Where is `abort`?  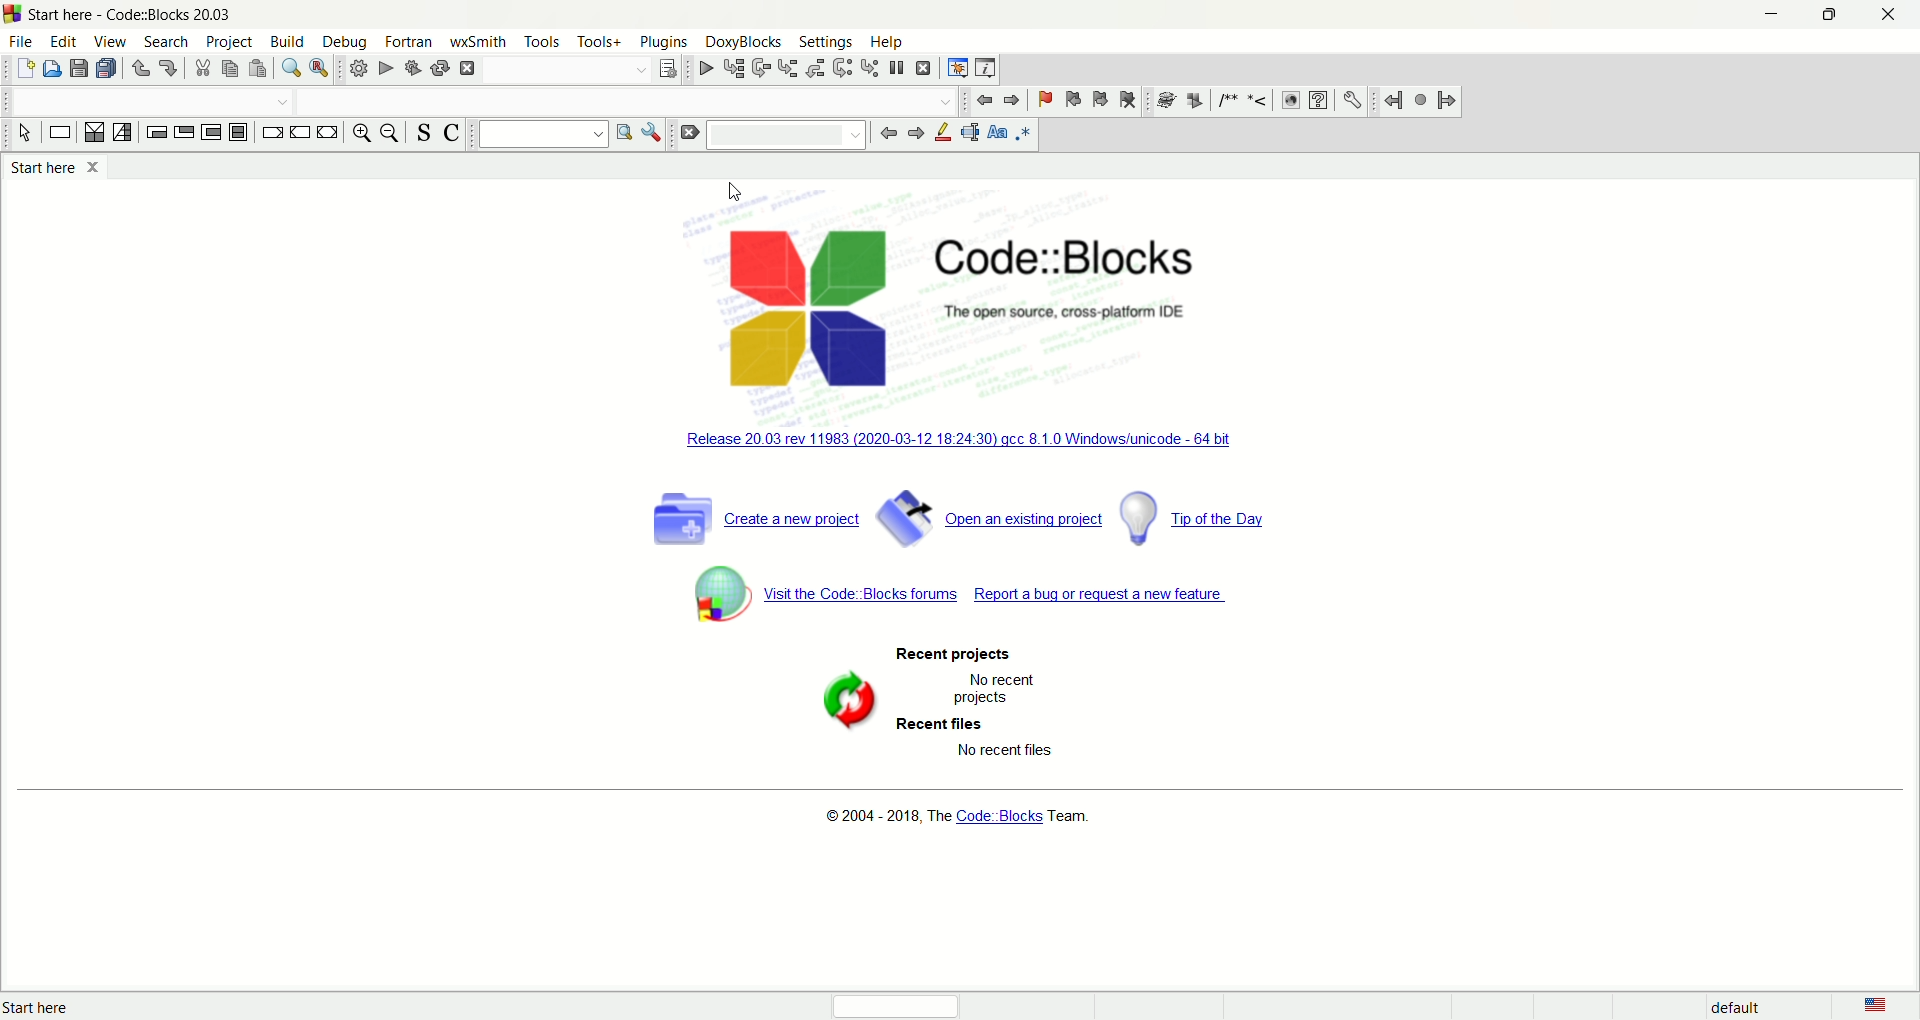 abort is located at coordinates (467, 68).